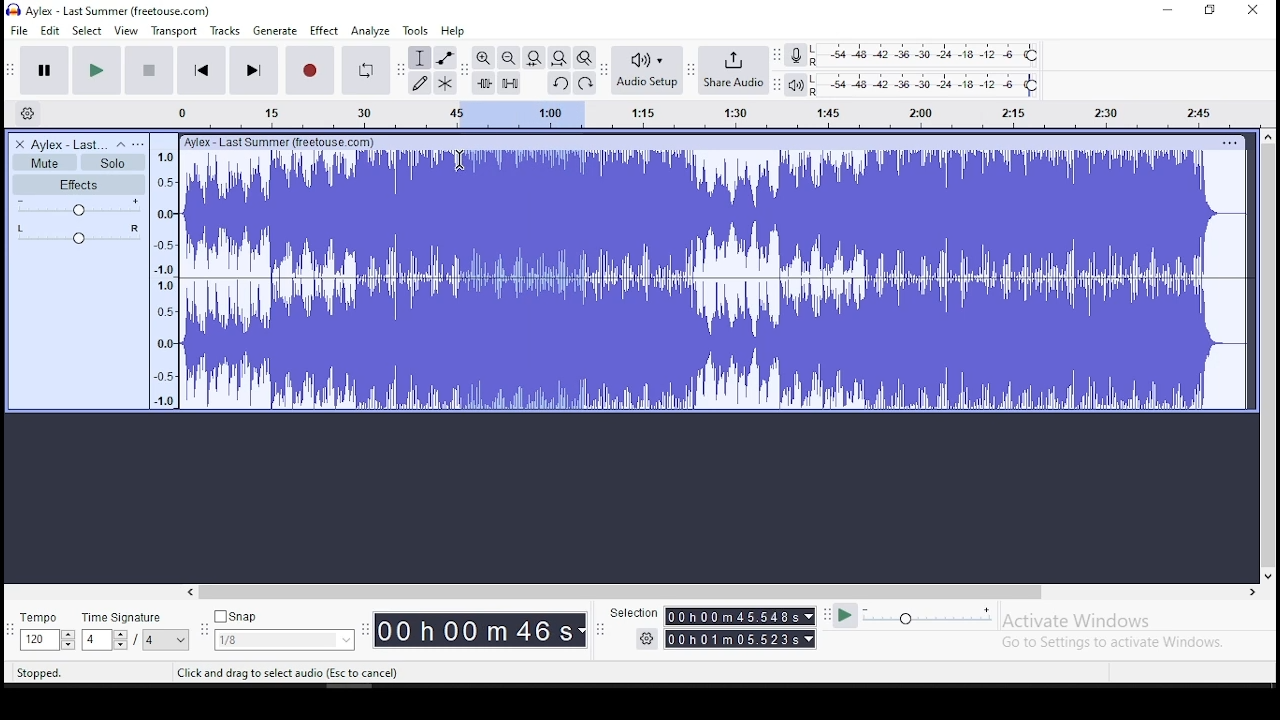 Image resolution: width=1280 pixels, height=720 pixels. I want to click on file, so click(20, 30).